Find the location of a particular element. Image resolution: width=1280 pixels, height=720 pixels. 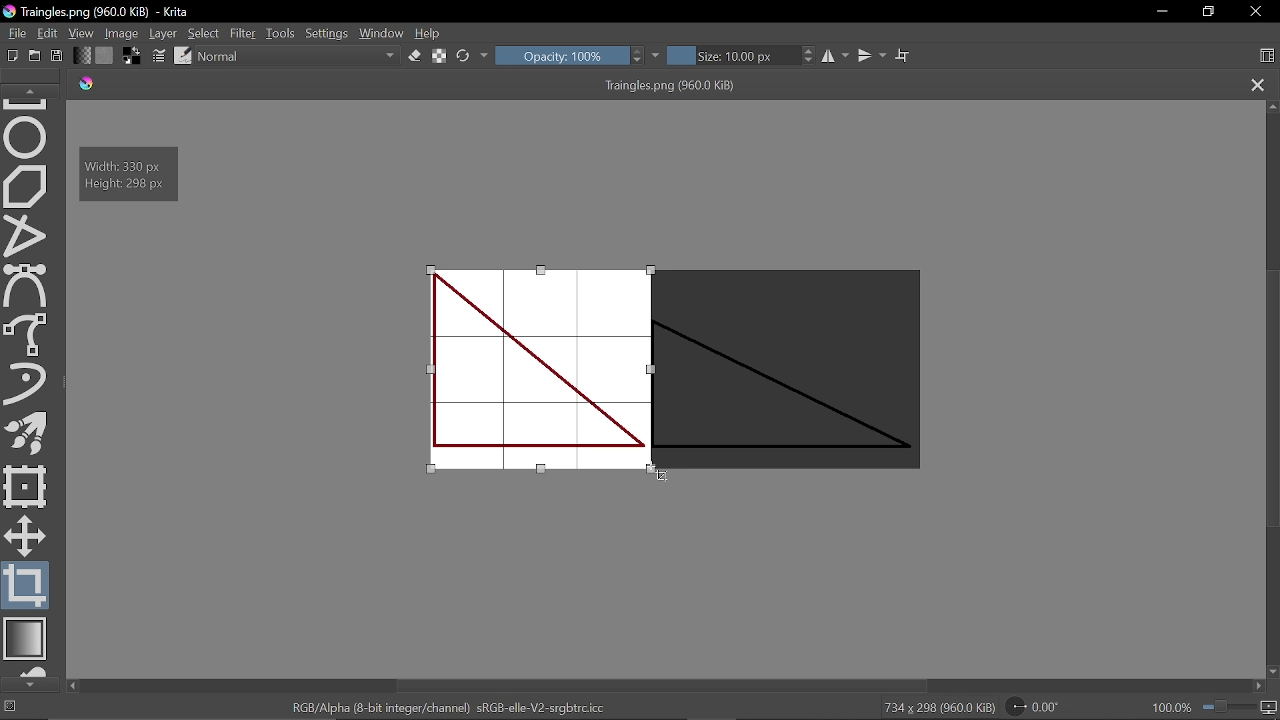

Bezier select tool is located at coordinates (25, 286).